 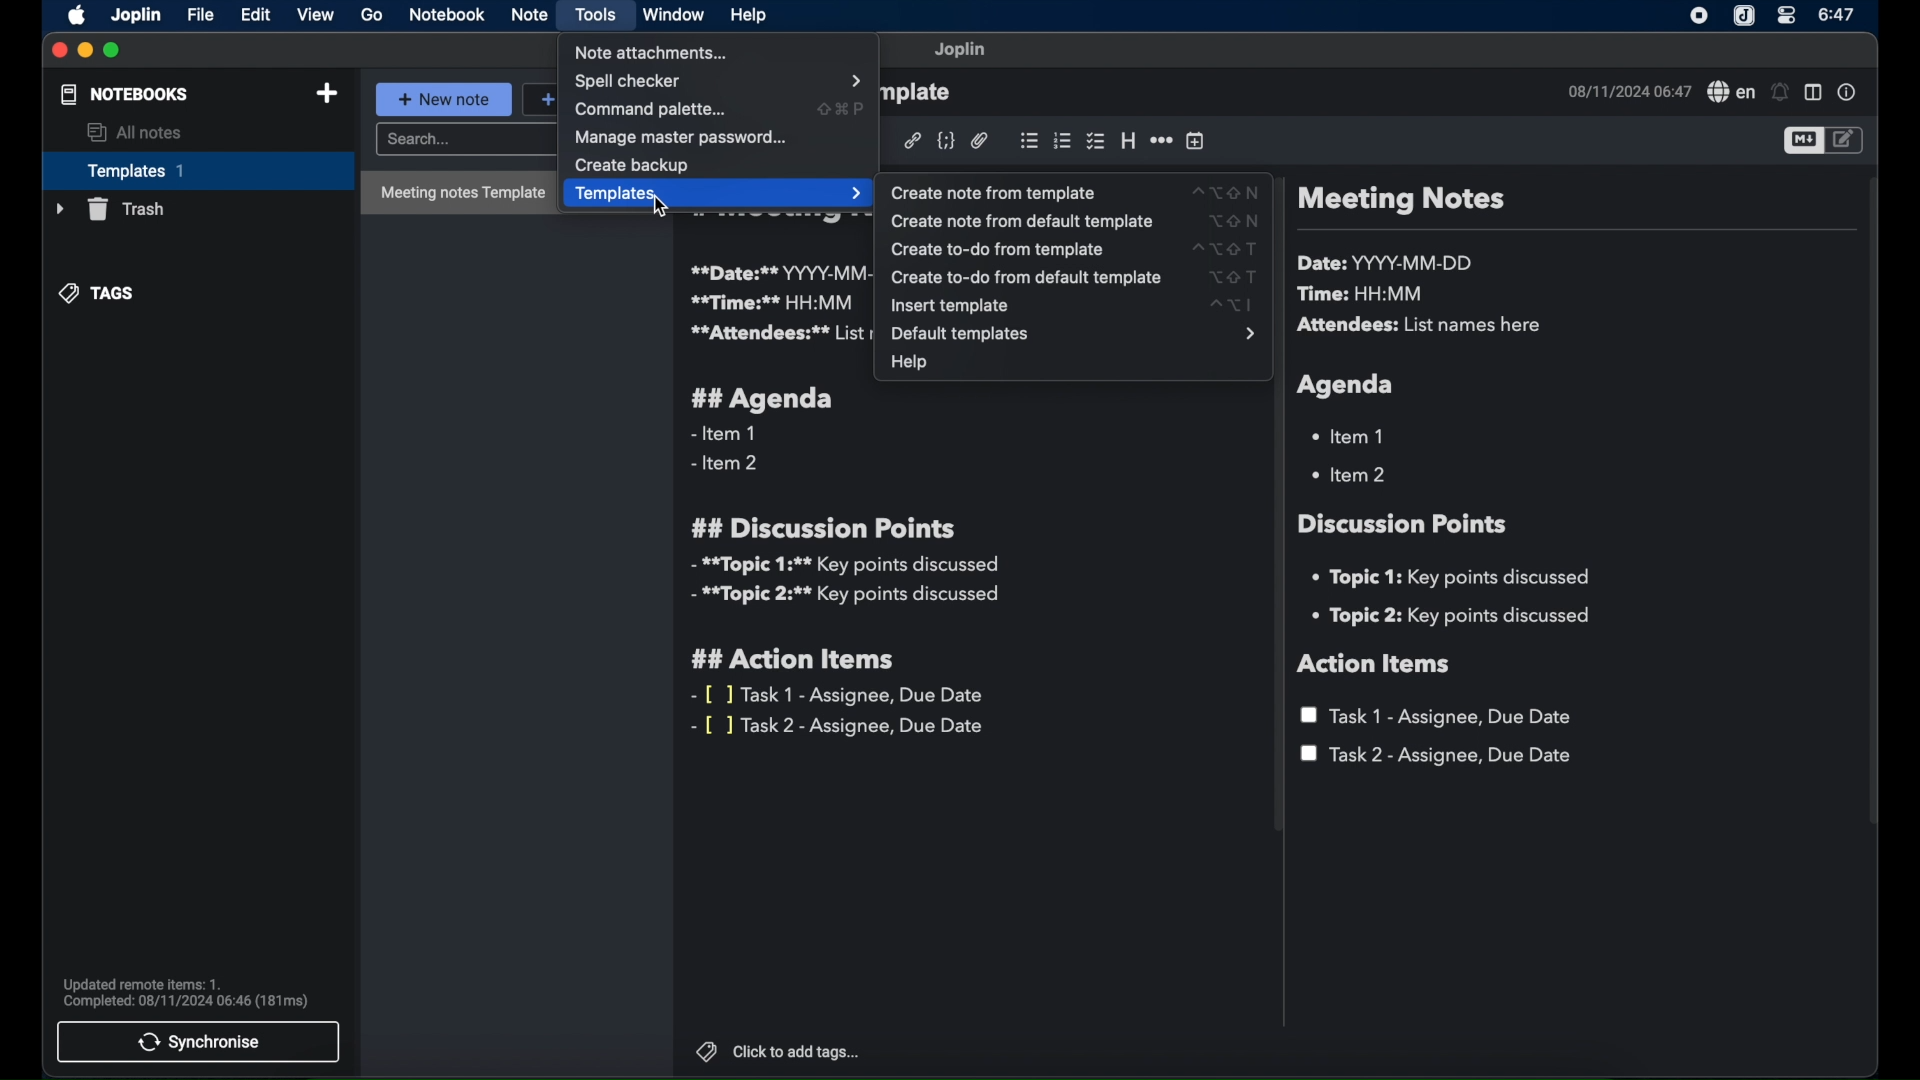 I want to click on **attendees:** list, so click(x=779, y=334).